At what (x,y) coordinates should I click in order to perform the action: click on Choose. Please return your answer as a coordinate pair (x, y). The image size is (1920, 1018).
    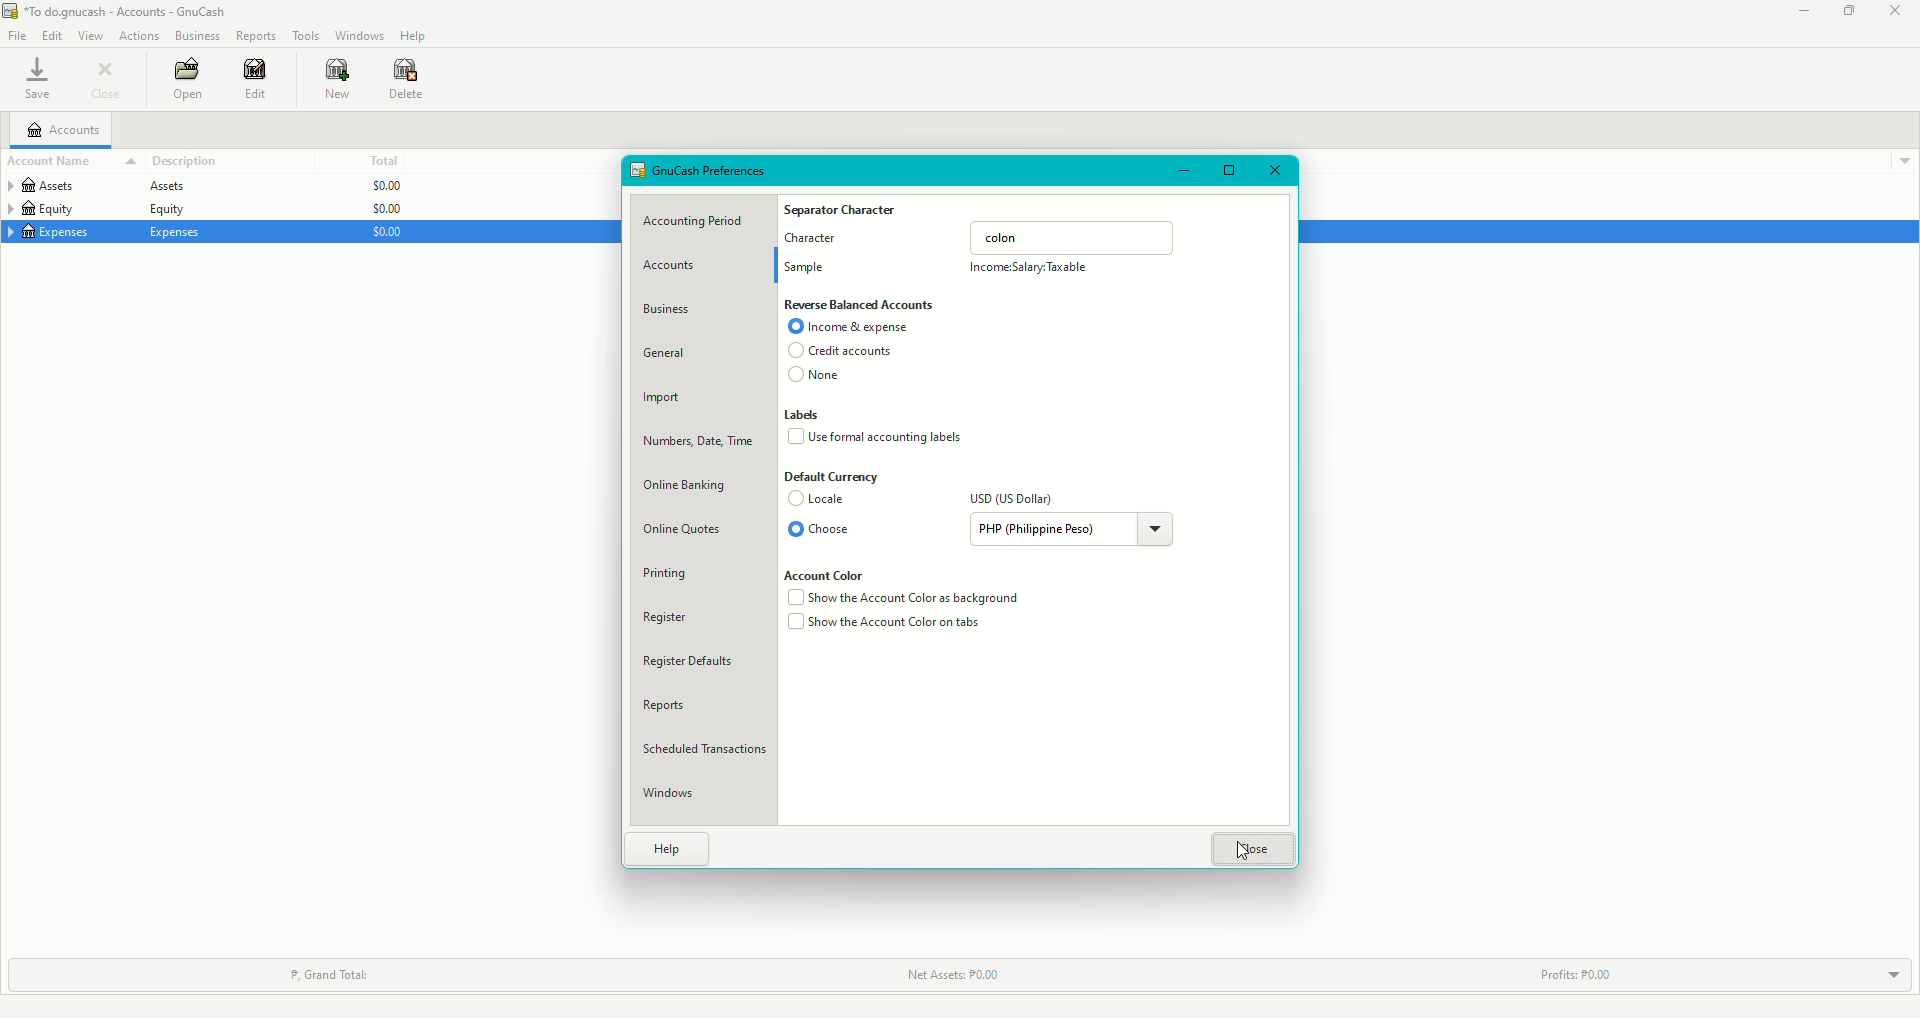
    Looking at the image, I should click on (821, 530).